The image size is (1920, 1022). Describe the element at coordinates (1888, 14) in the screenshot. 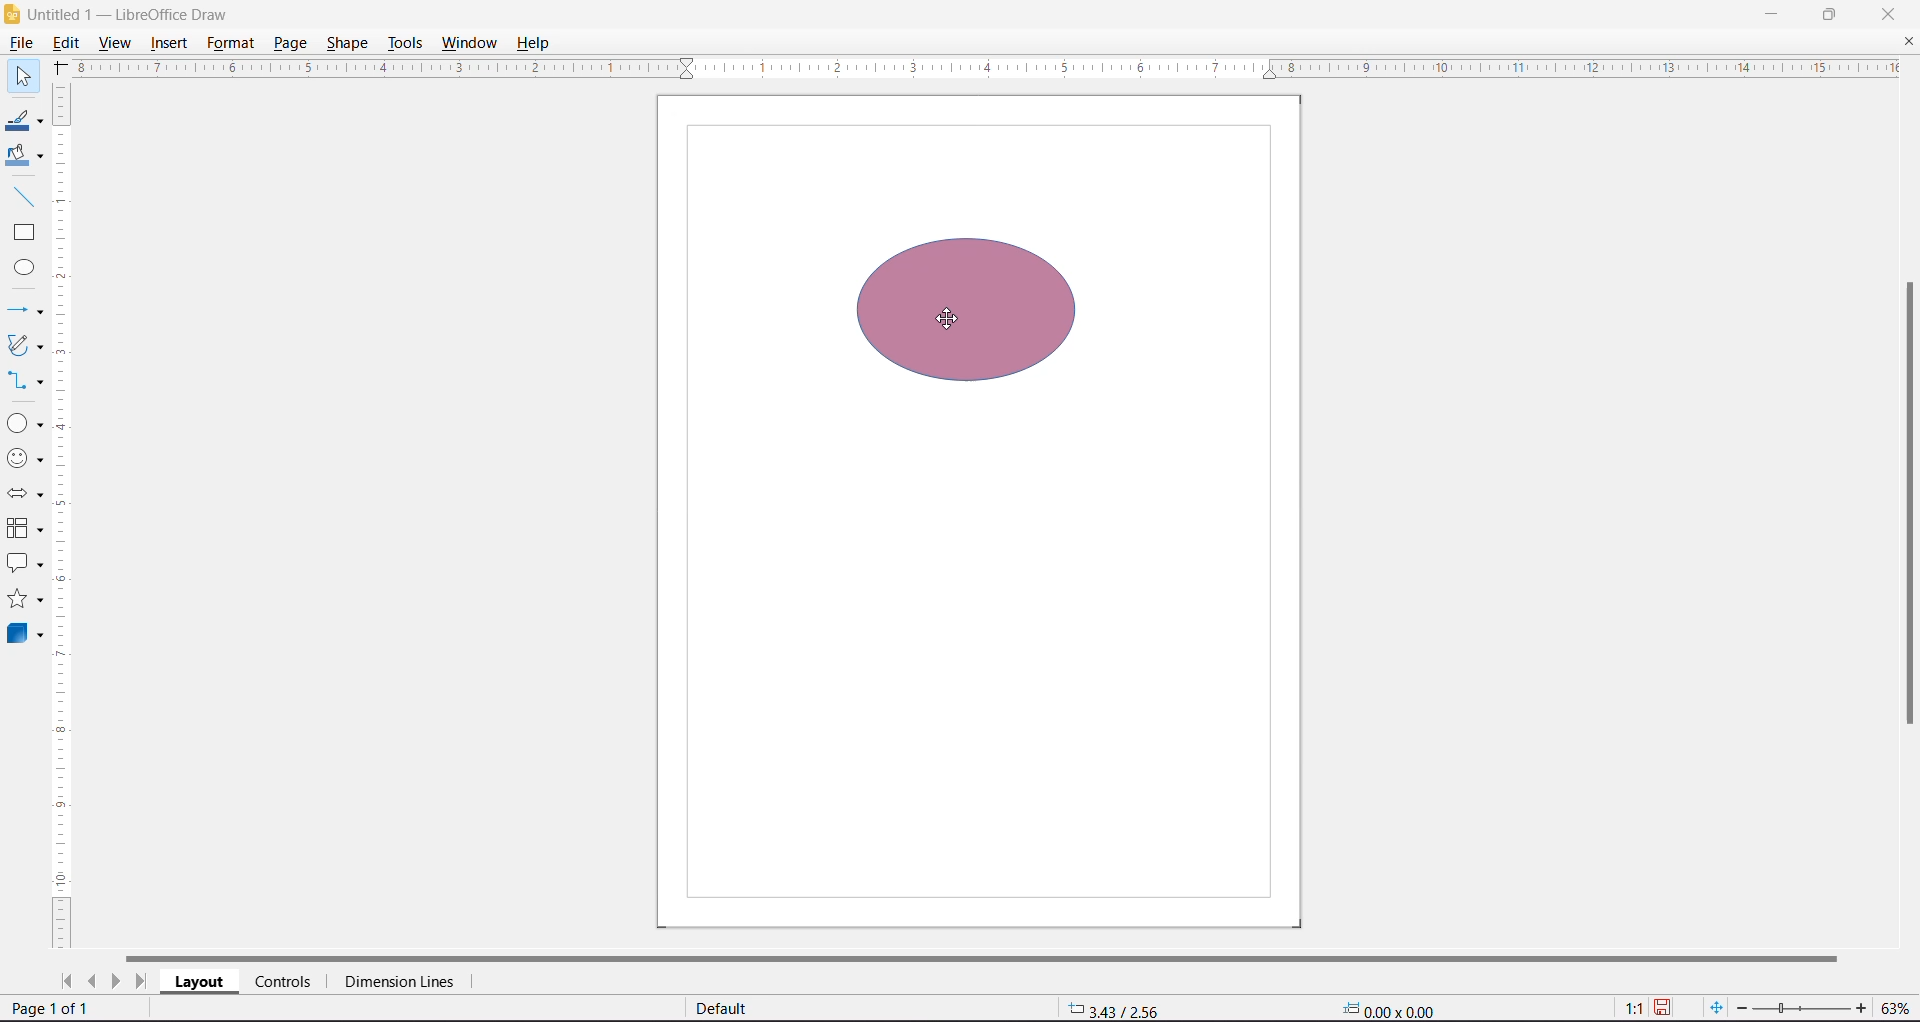

I see `Close` at that location.